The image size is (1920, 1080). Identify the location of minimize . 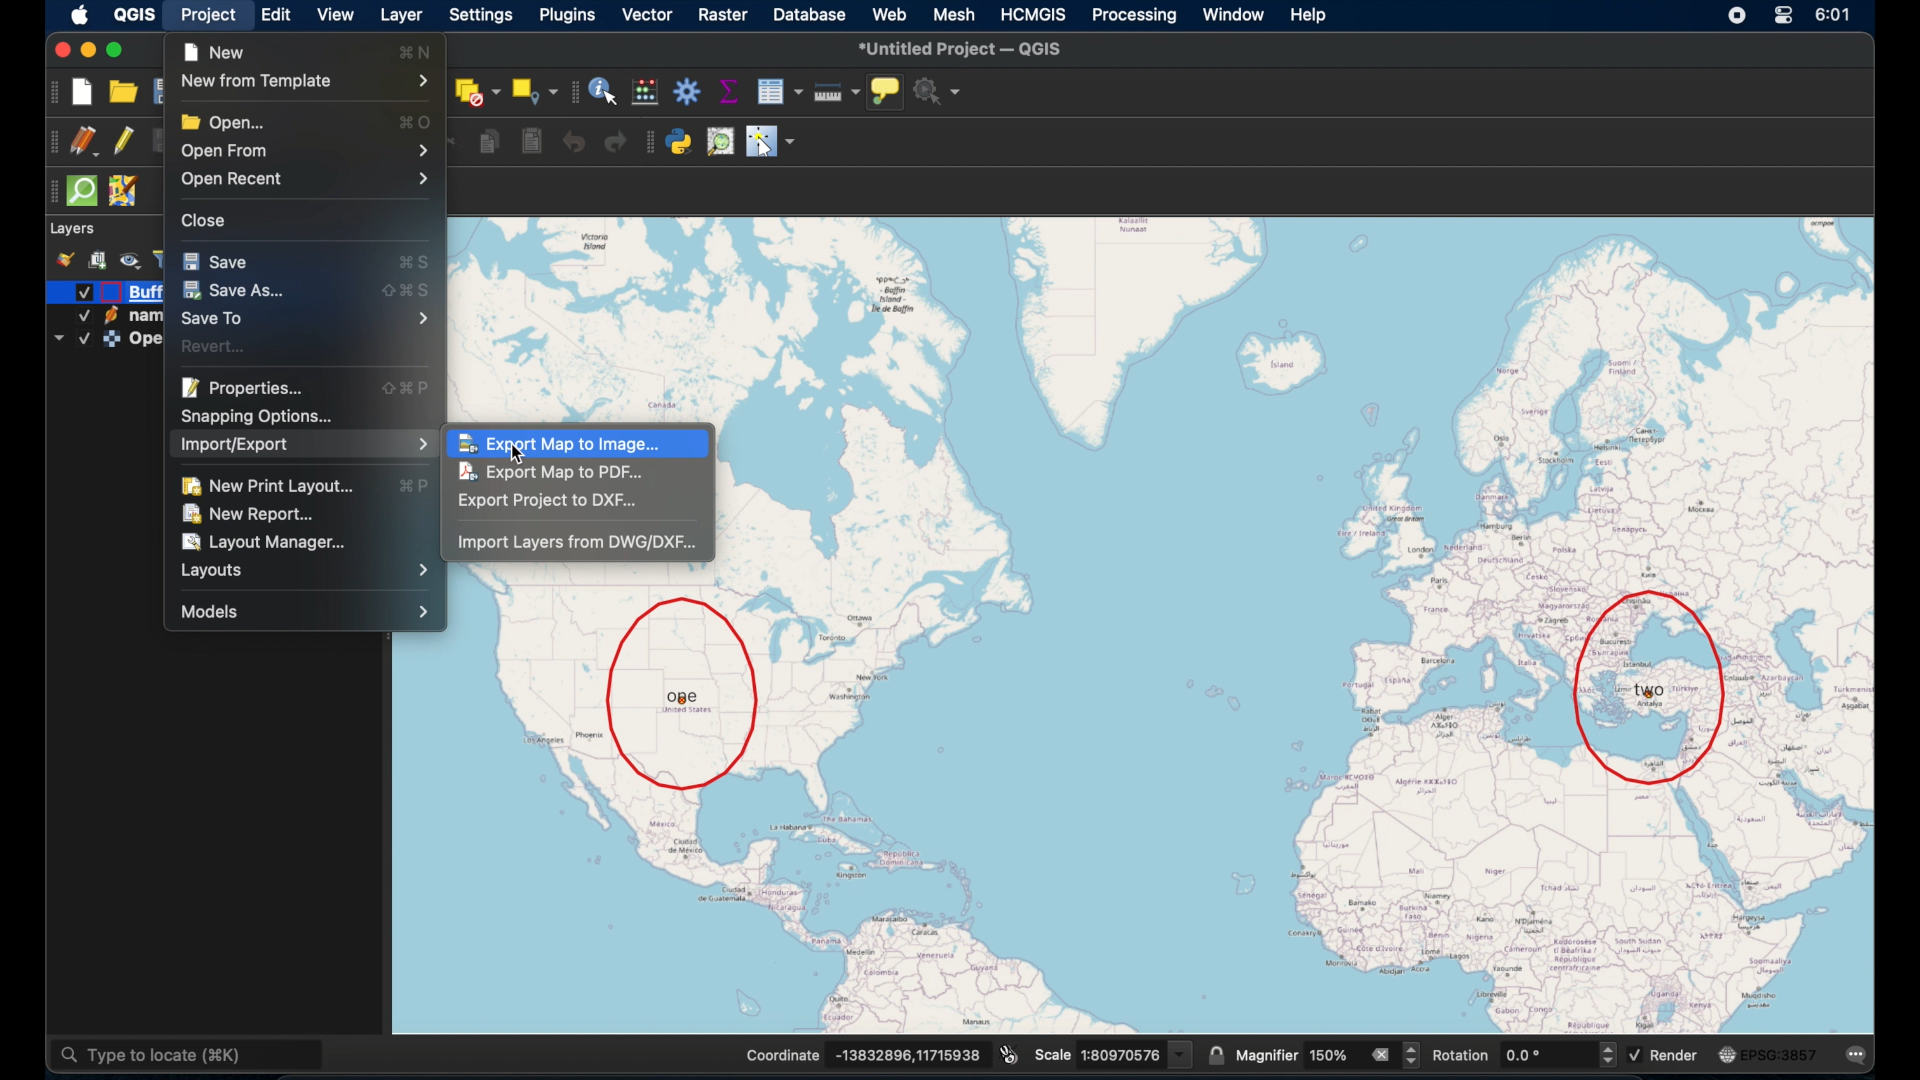
(88, 48).